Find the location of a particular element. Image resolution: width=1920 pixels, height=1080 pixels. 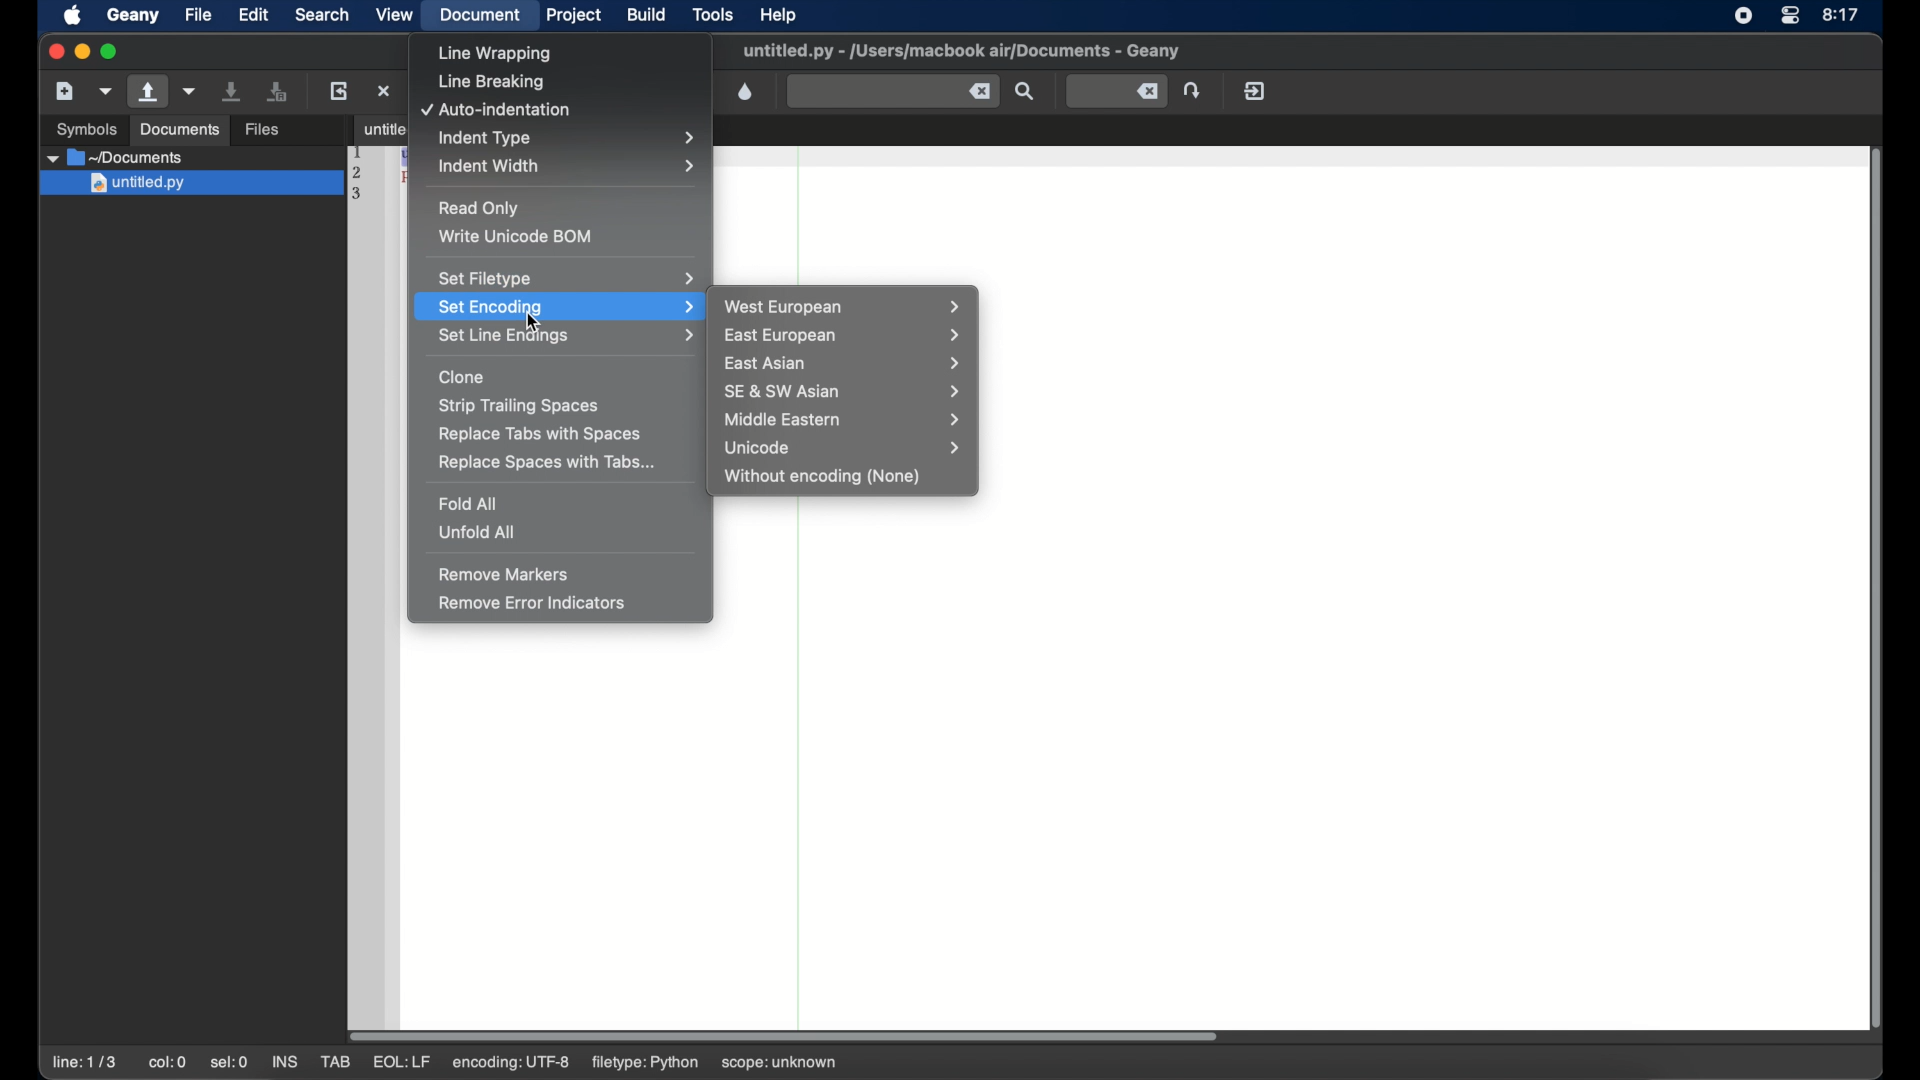

maximize is located at coordinates (112, 52).